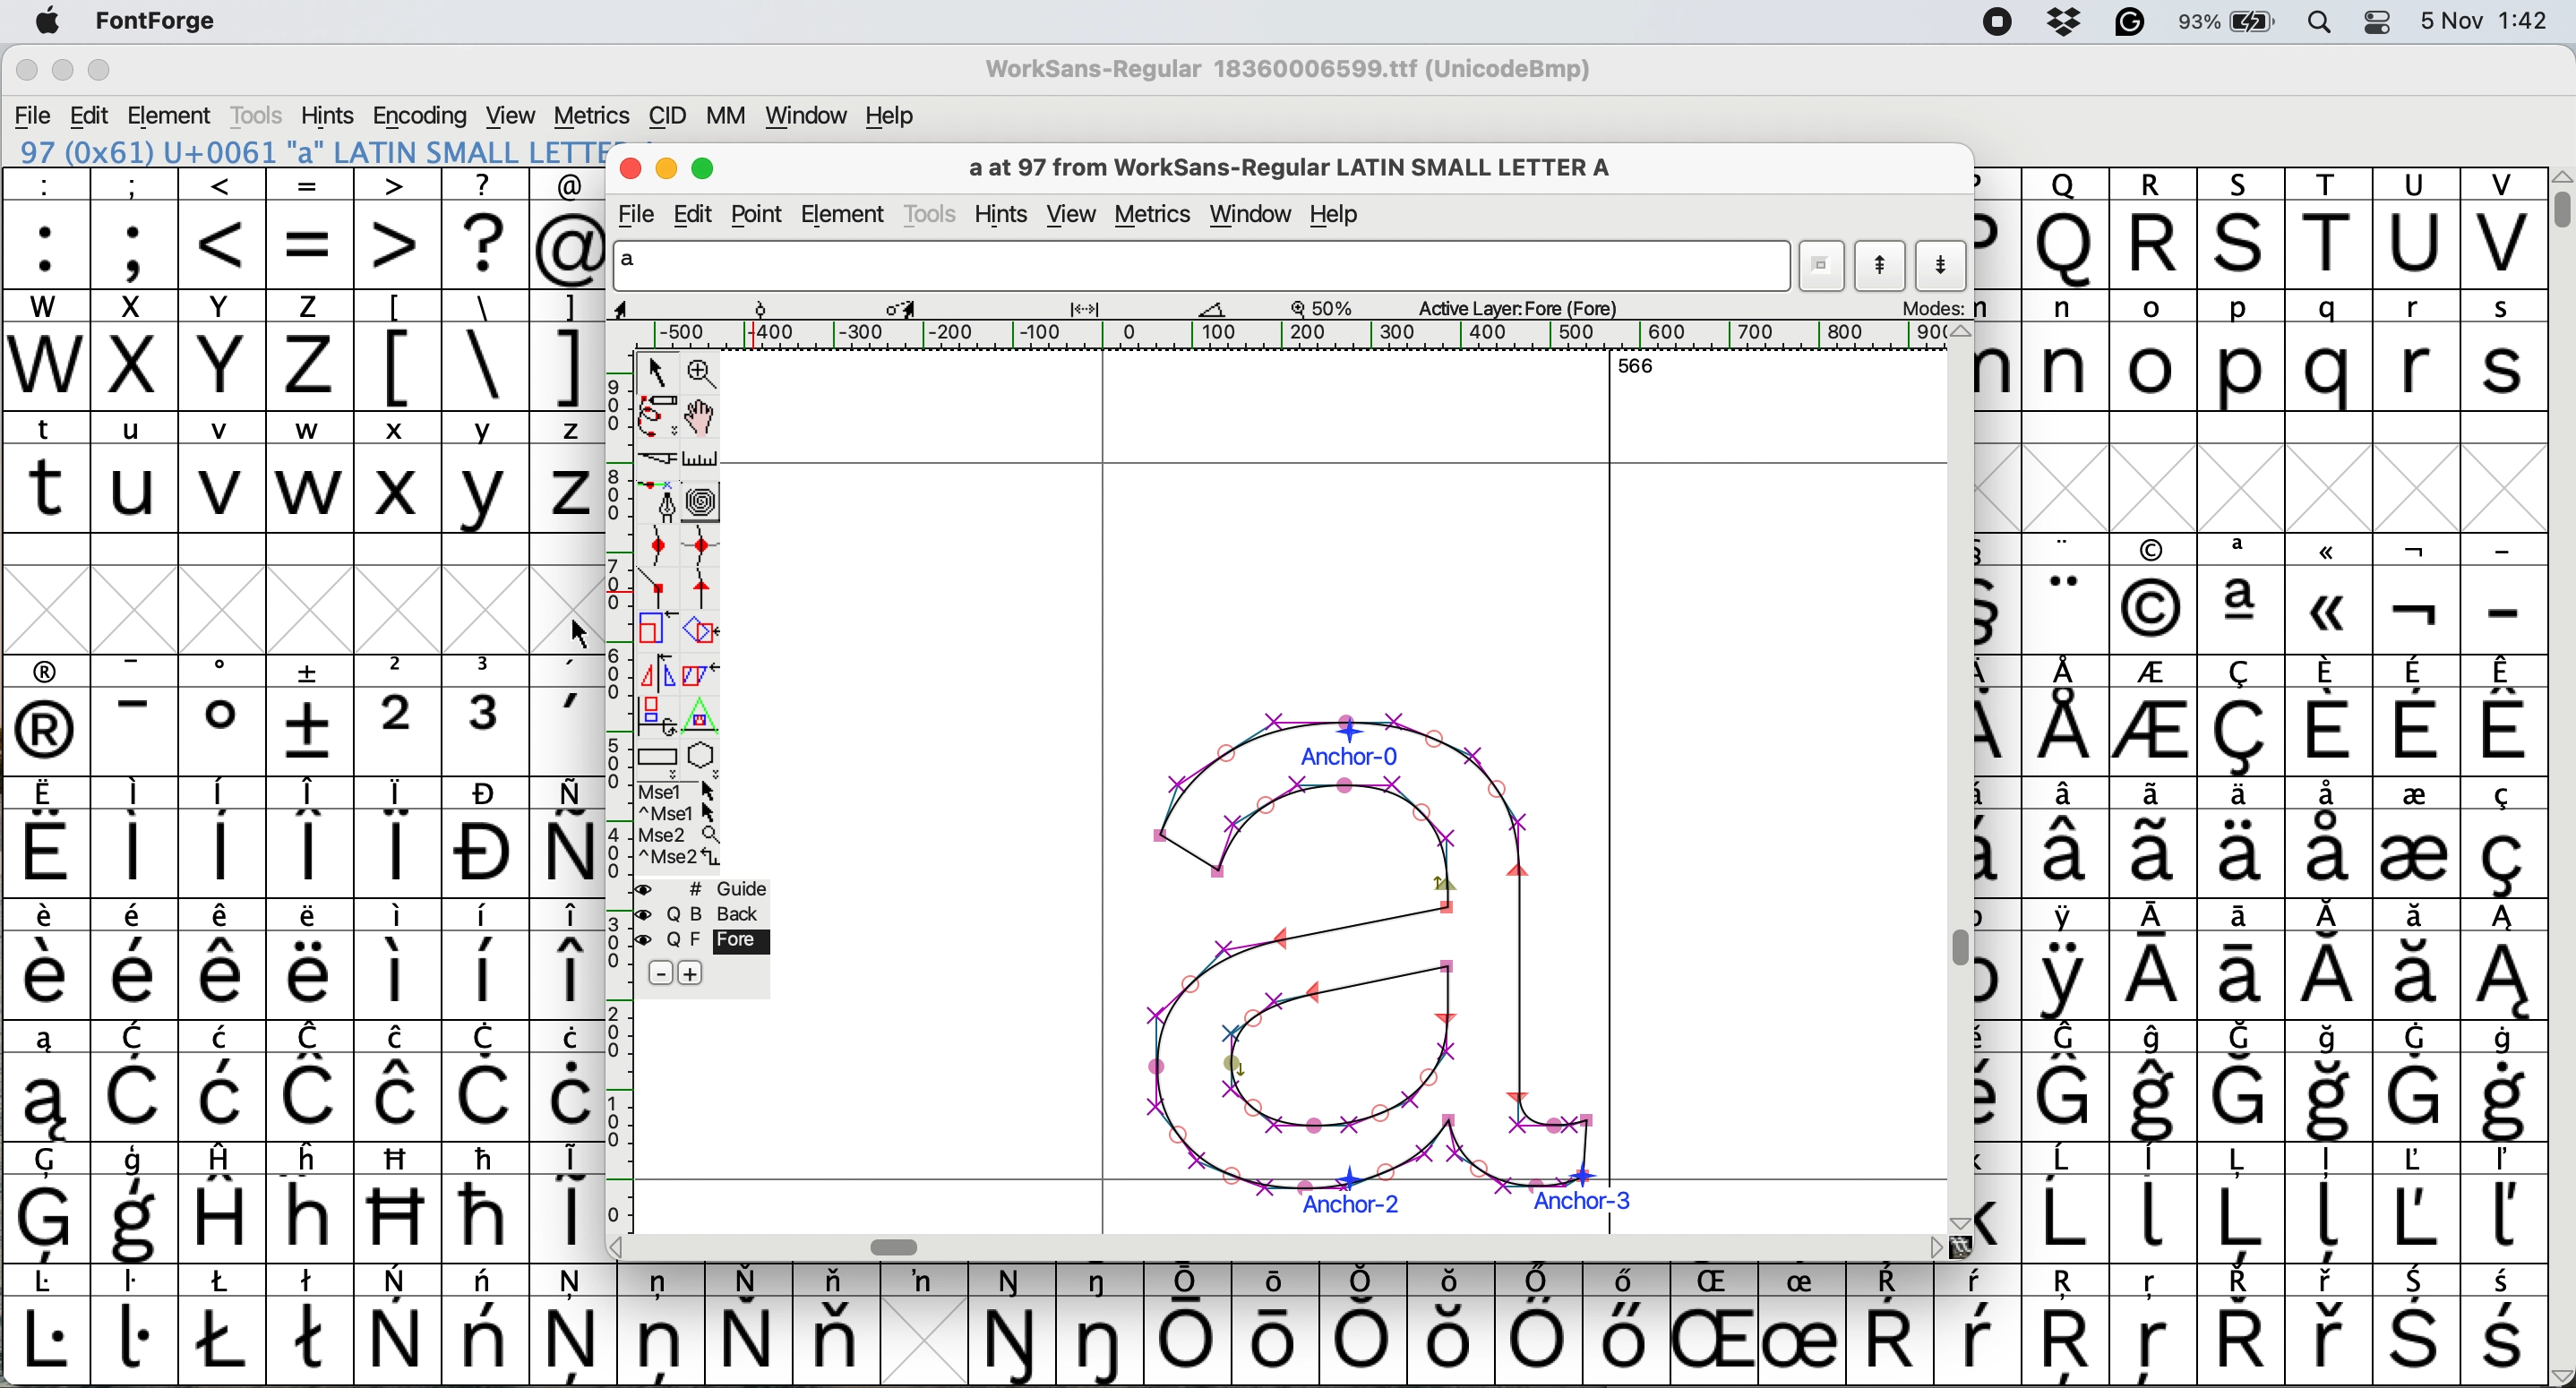 The height and width of the screenshot is (1388, 2576). I want to click on control center, so click(2385, 20).